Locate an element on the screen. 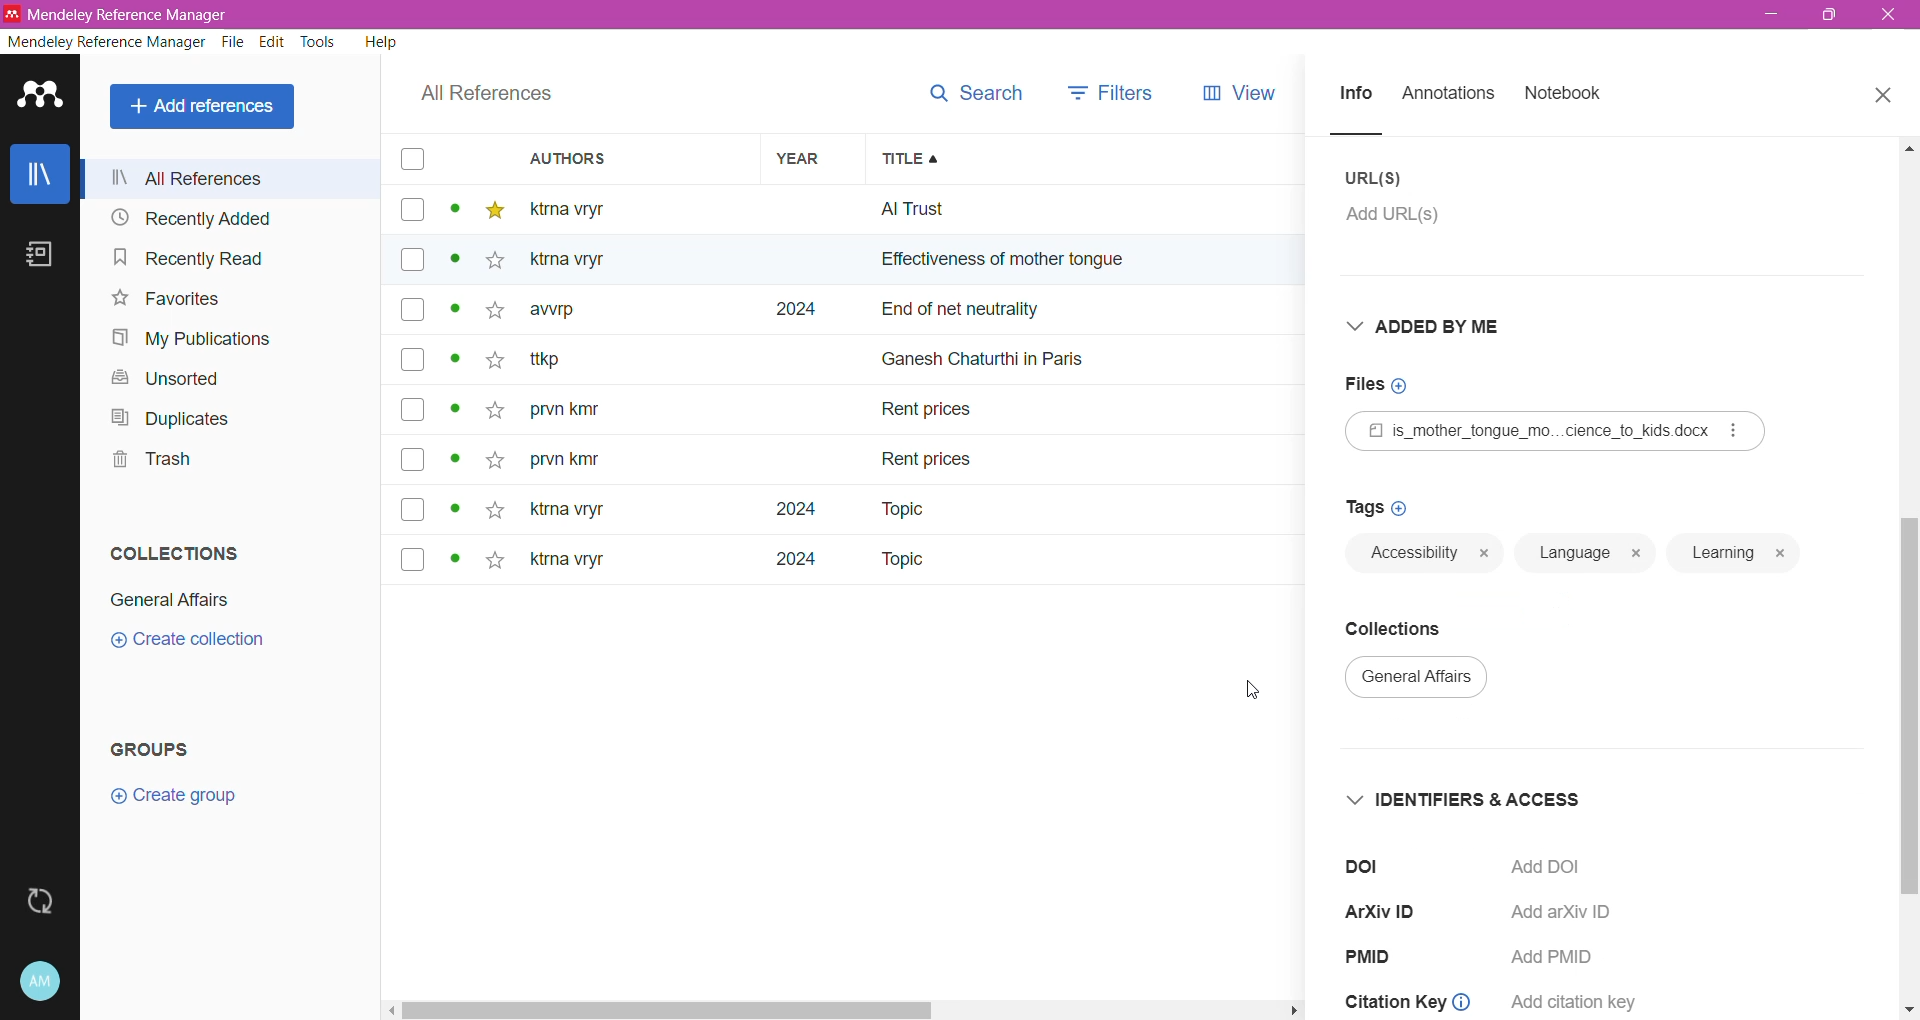 The width and height of the screenshot is (1920, 1020). Collections is located at coordinates (1414, 634).